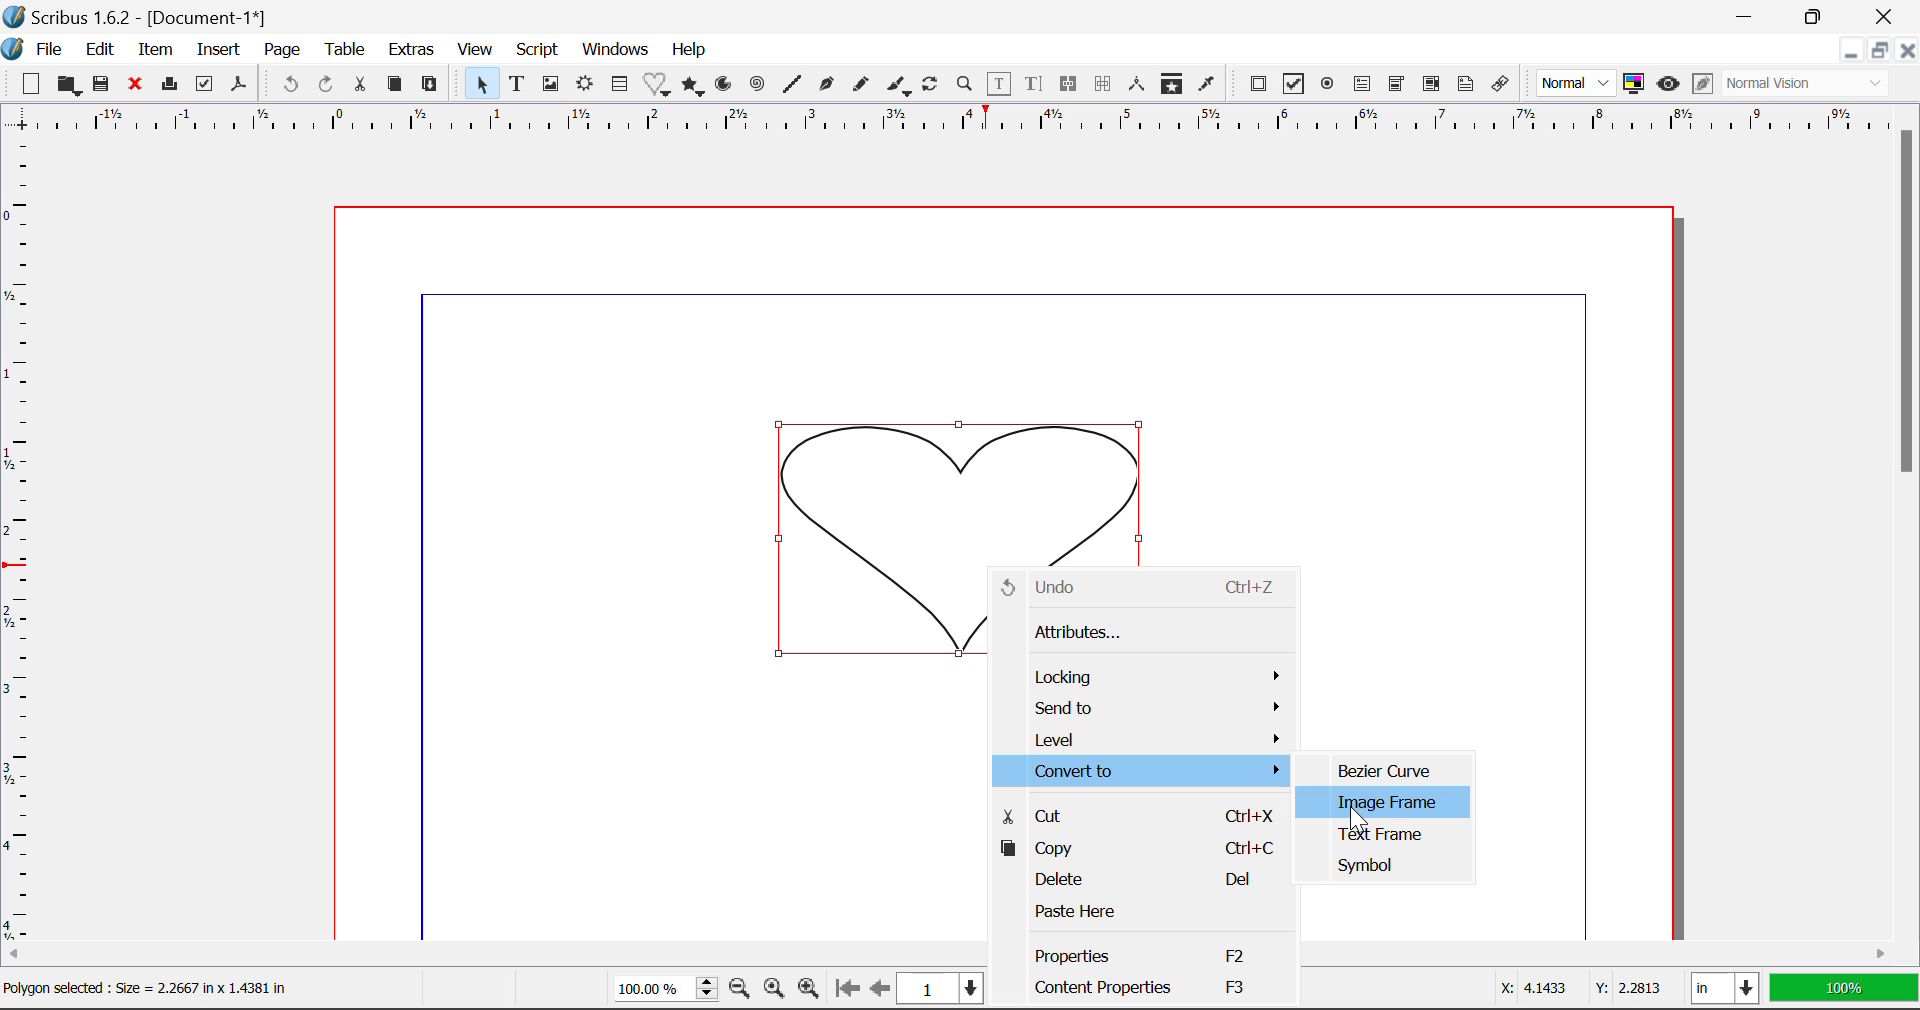 The height and width of the screenshot is (1010, 1920). Describe the element at coordinates (1144, 913) in the screenshot. I see `Paste Here` at that location.